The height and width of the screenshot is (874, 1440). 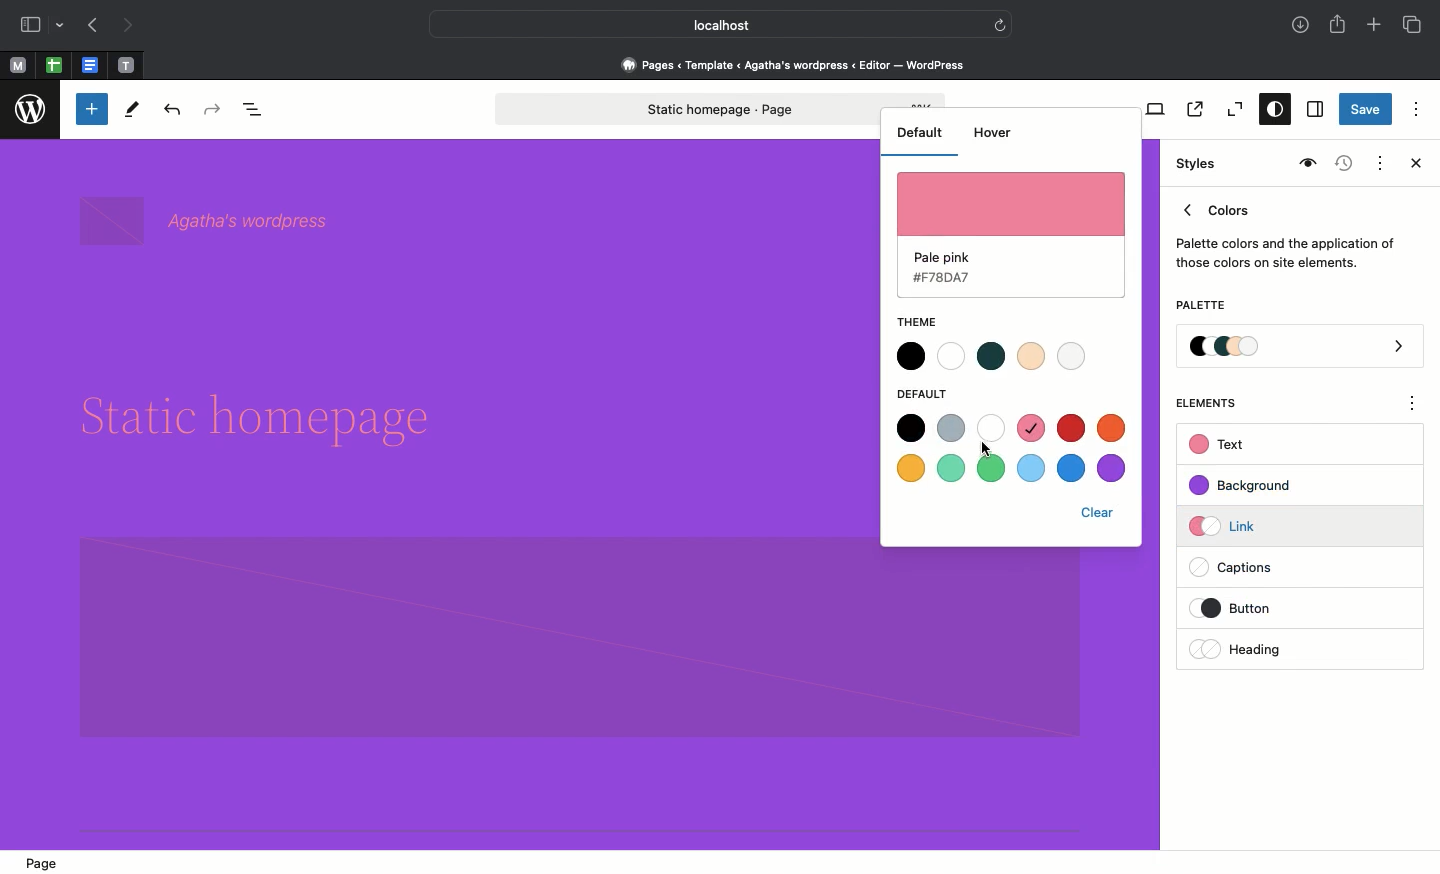 I want to click on Default, so click(x=927, y=393).